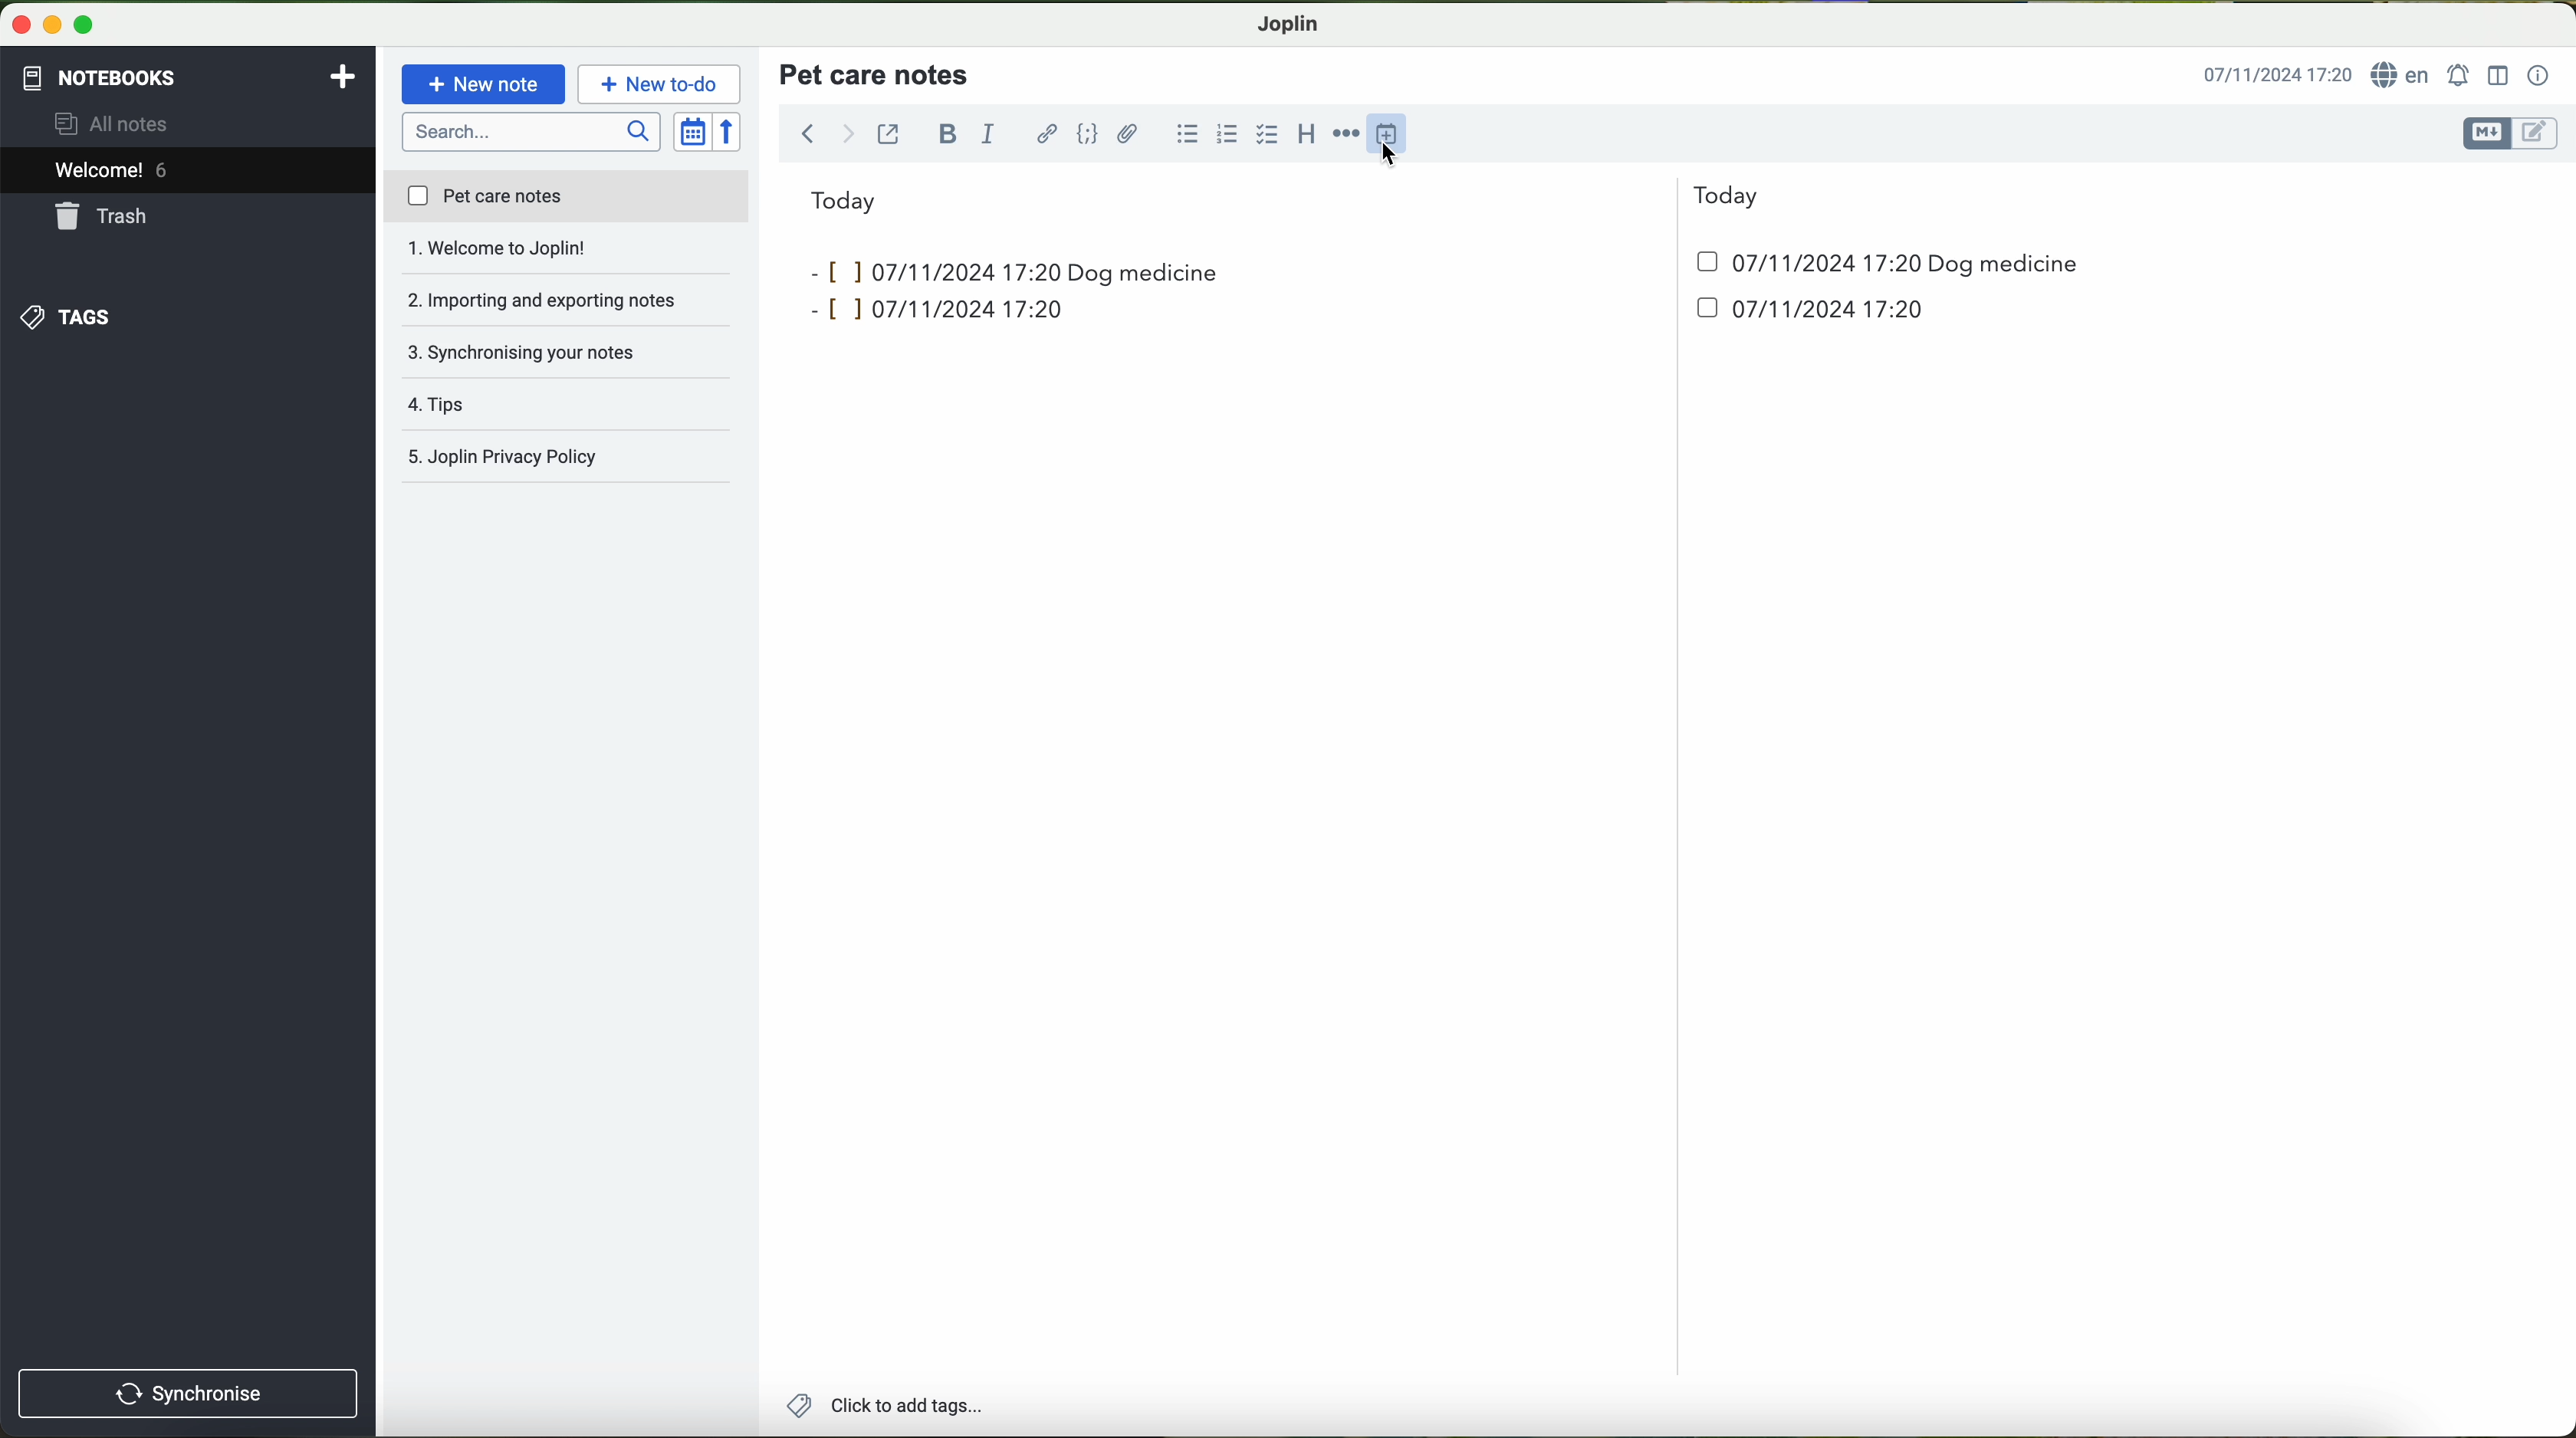 The width and height of the screenshot is (2576, 1438). Describe the element at coordinates (117, 125) in the screenshot. I see `all notes` at that location.